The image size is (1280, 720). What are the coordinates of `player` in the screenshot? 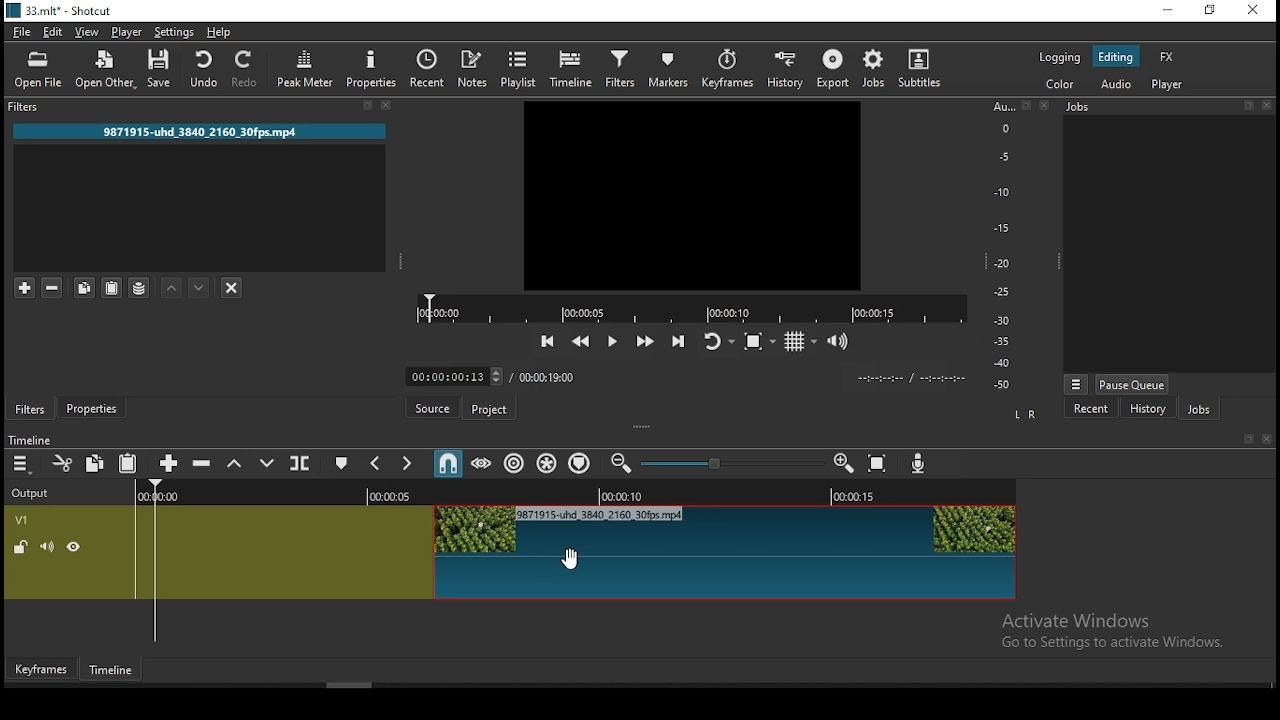 It's located at (1171, 86).